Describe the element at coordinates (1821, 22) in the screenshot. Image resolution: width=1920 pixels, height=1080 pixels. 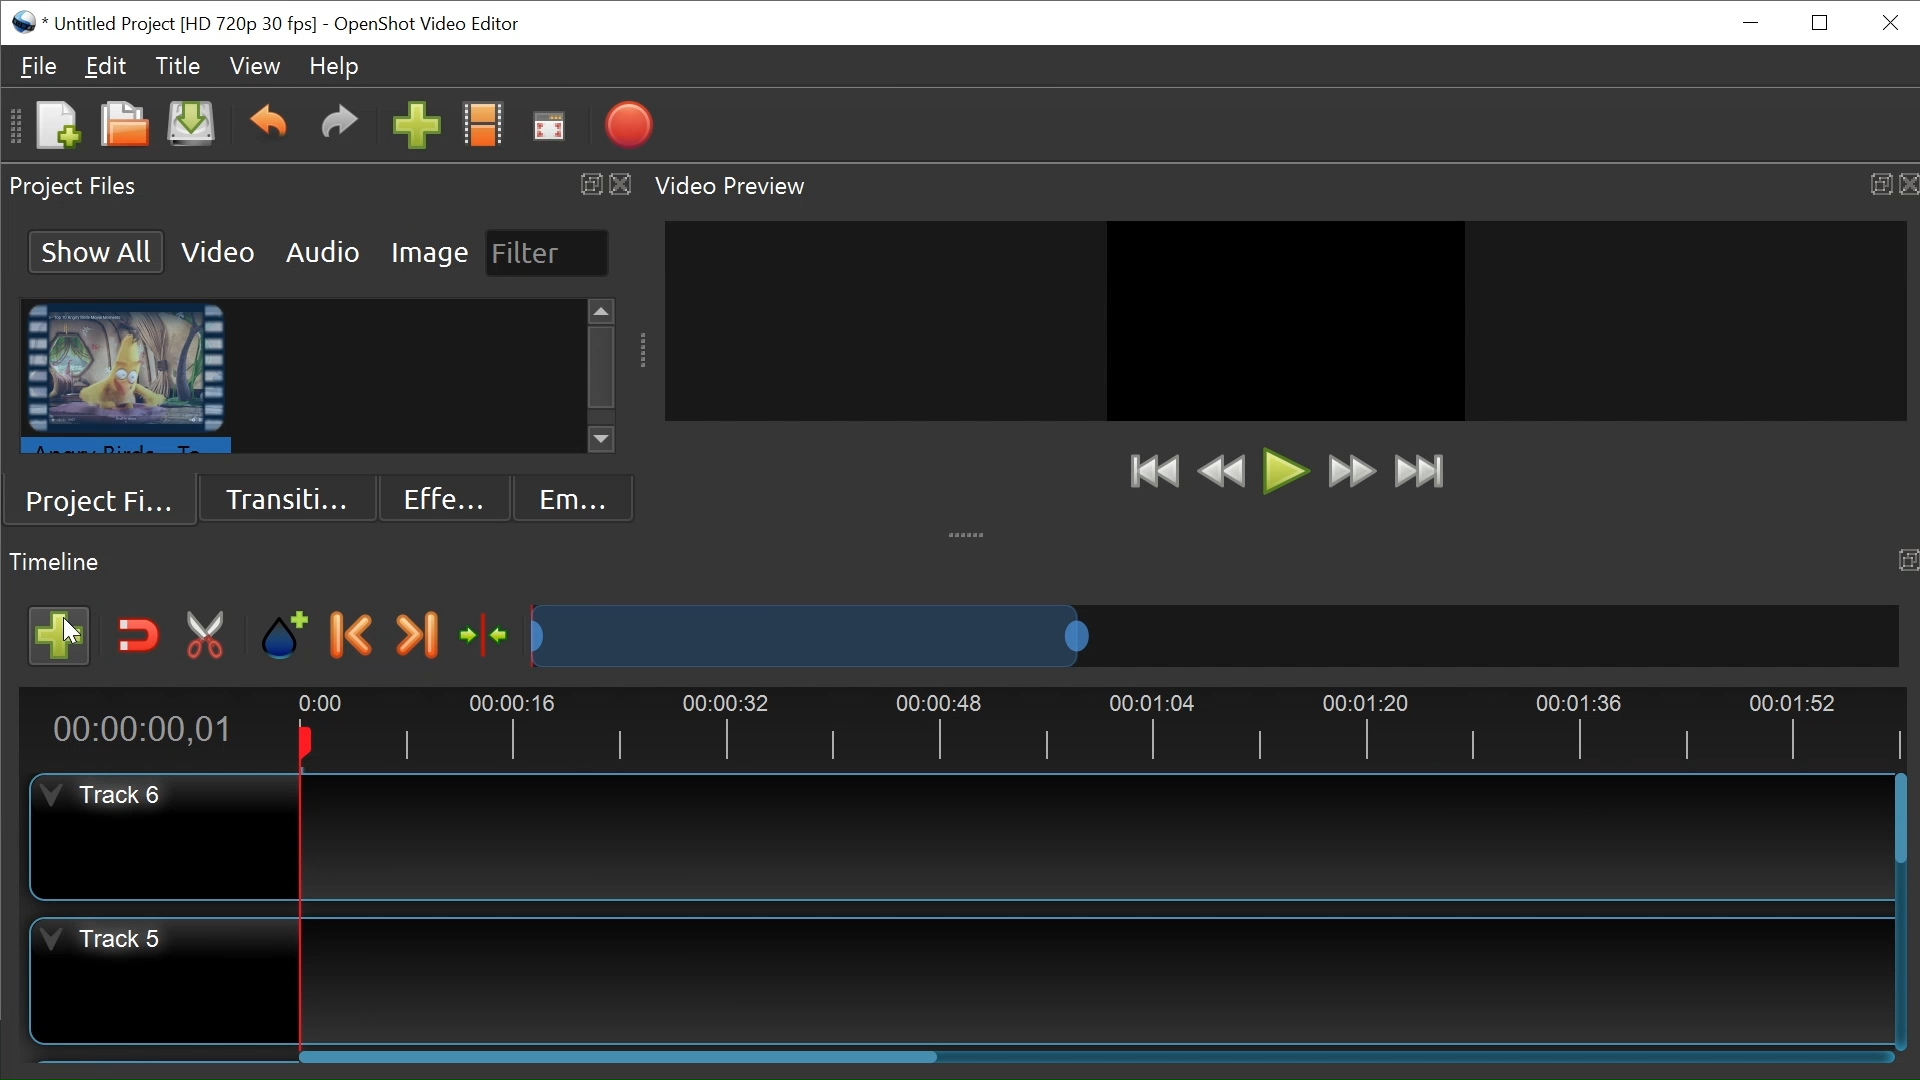
I see `Restore` at that location.